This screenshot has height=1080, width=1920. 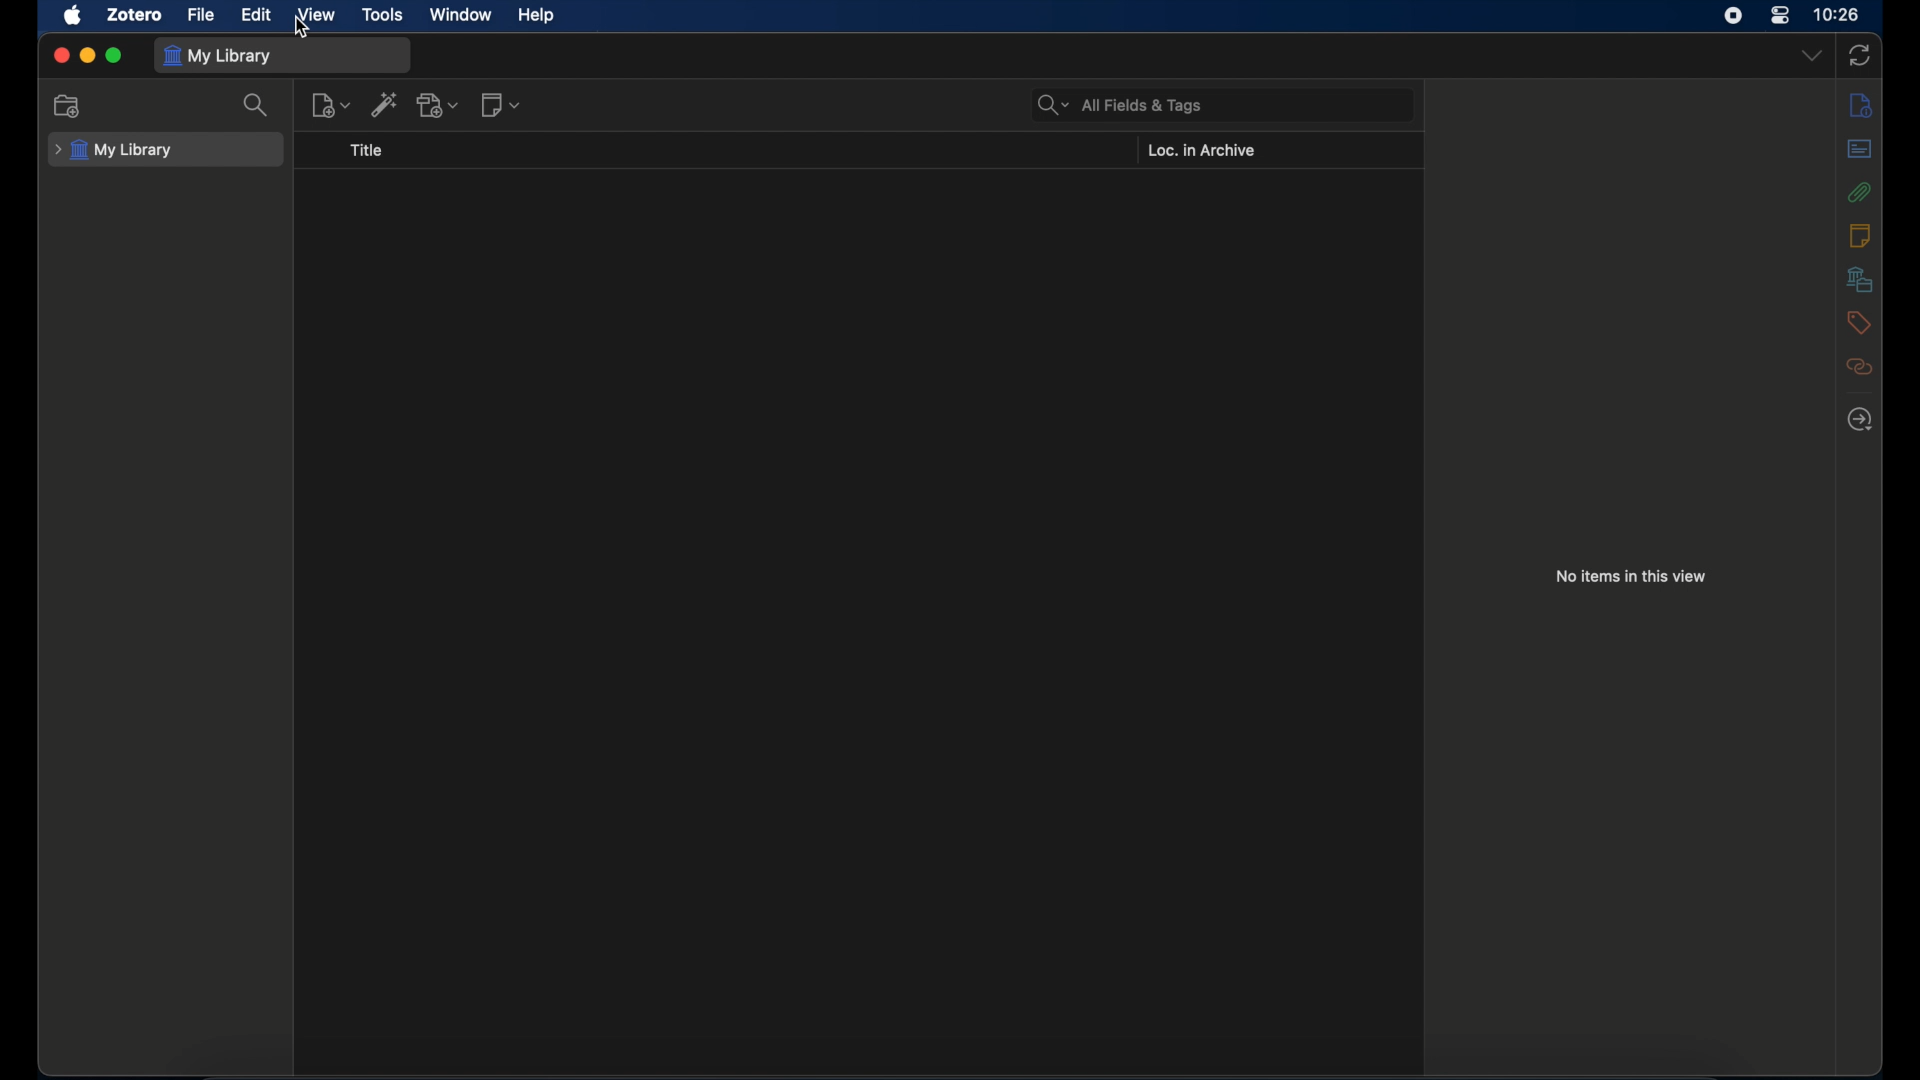 What do you see at coordinates (305, 30) in the screenshot?
I see `cursor` at bounding box center [305, 30].